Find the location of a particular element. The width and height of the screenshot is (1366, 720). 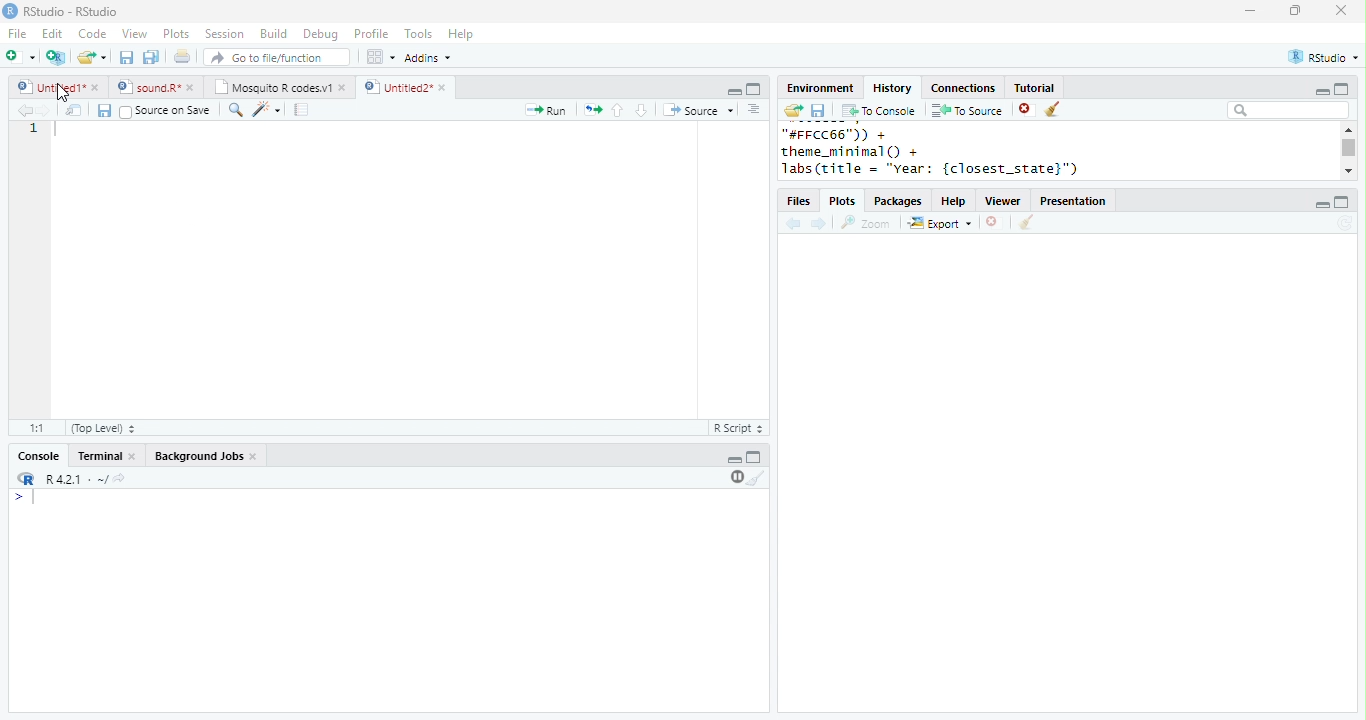

Viewer is located at coordinates (1003, 201).